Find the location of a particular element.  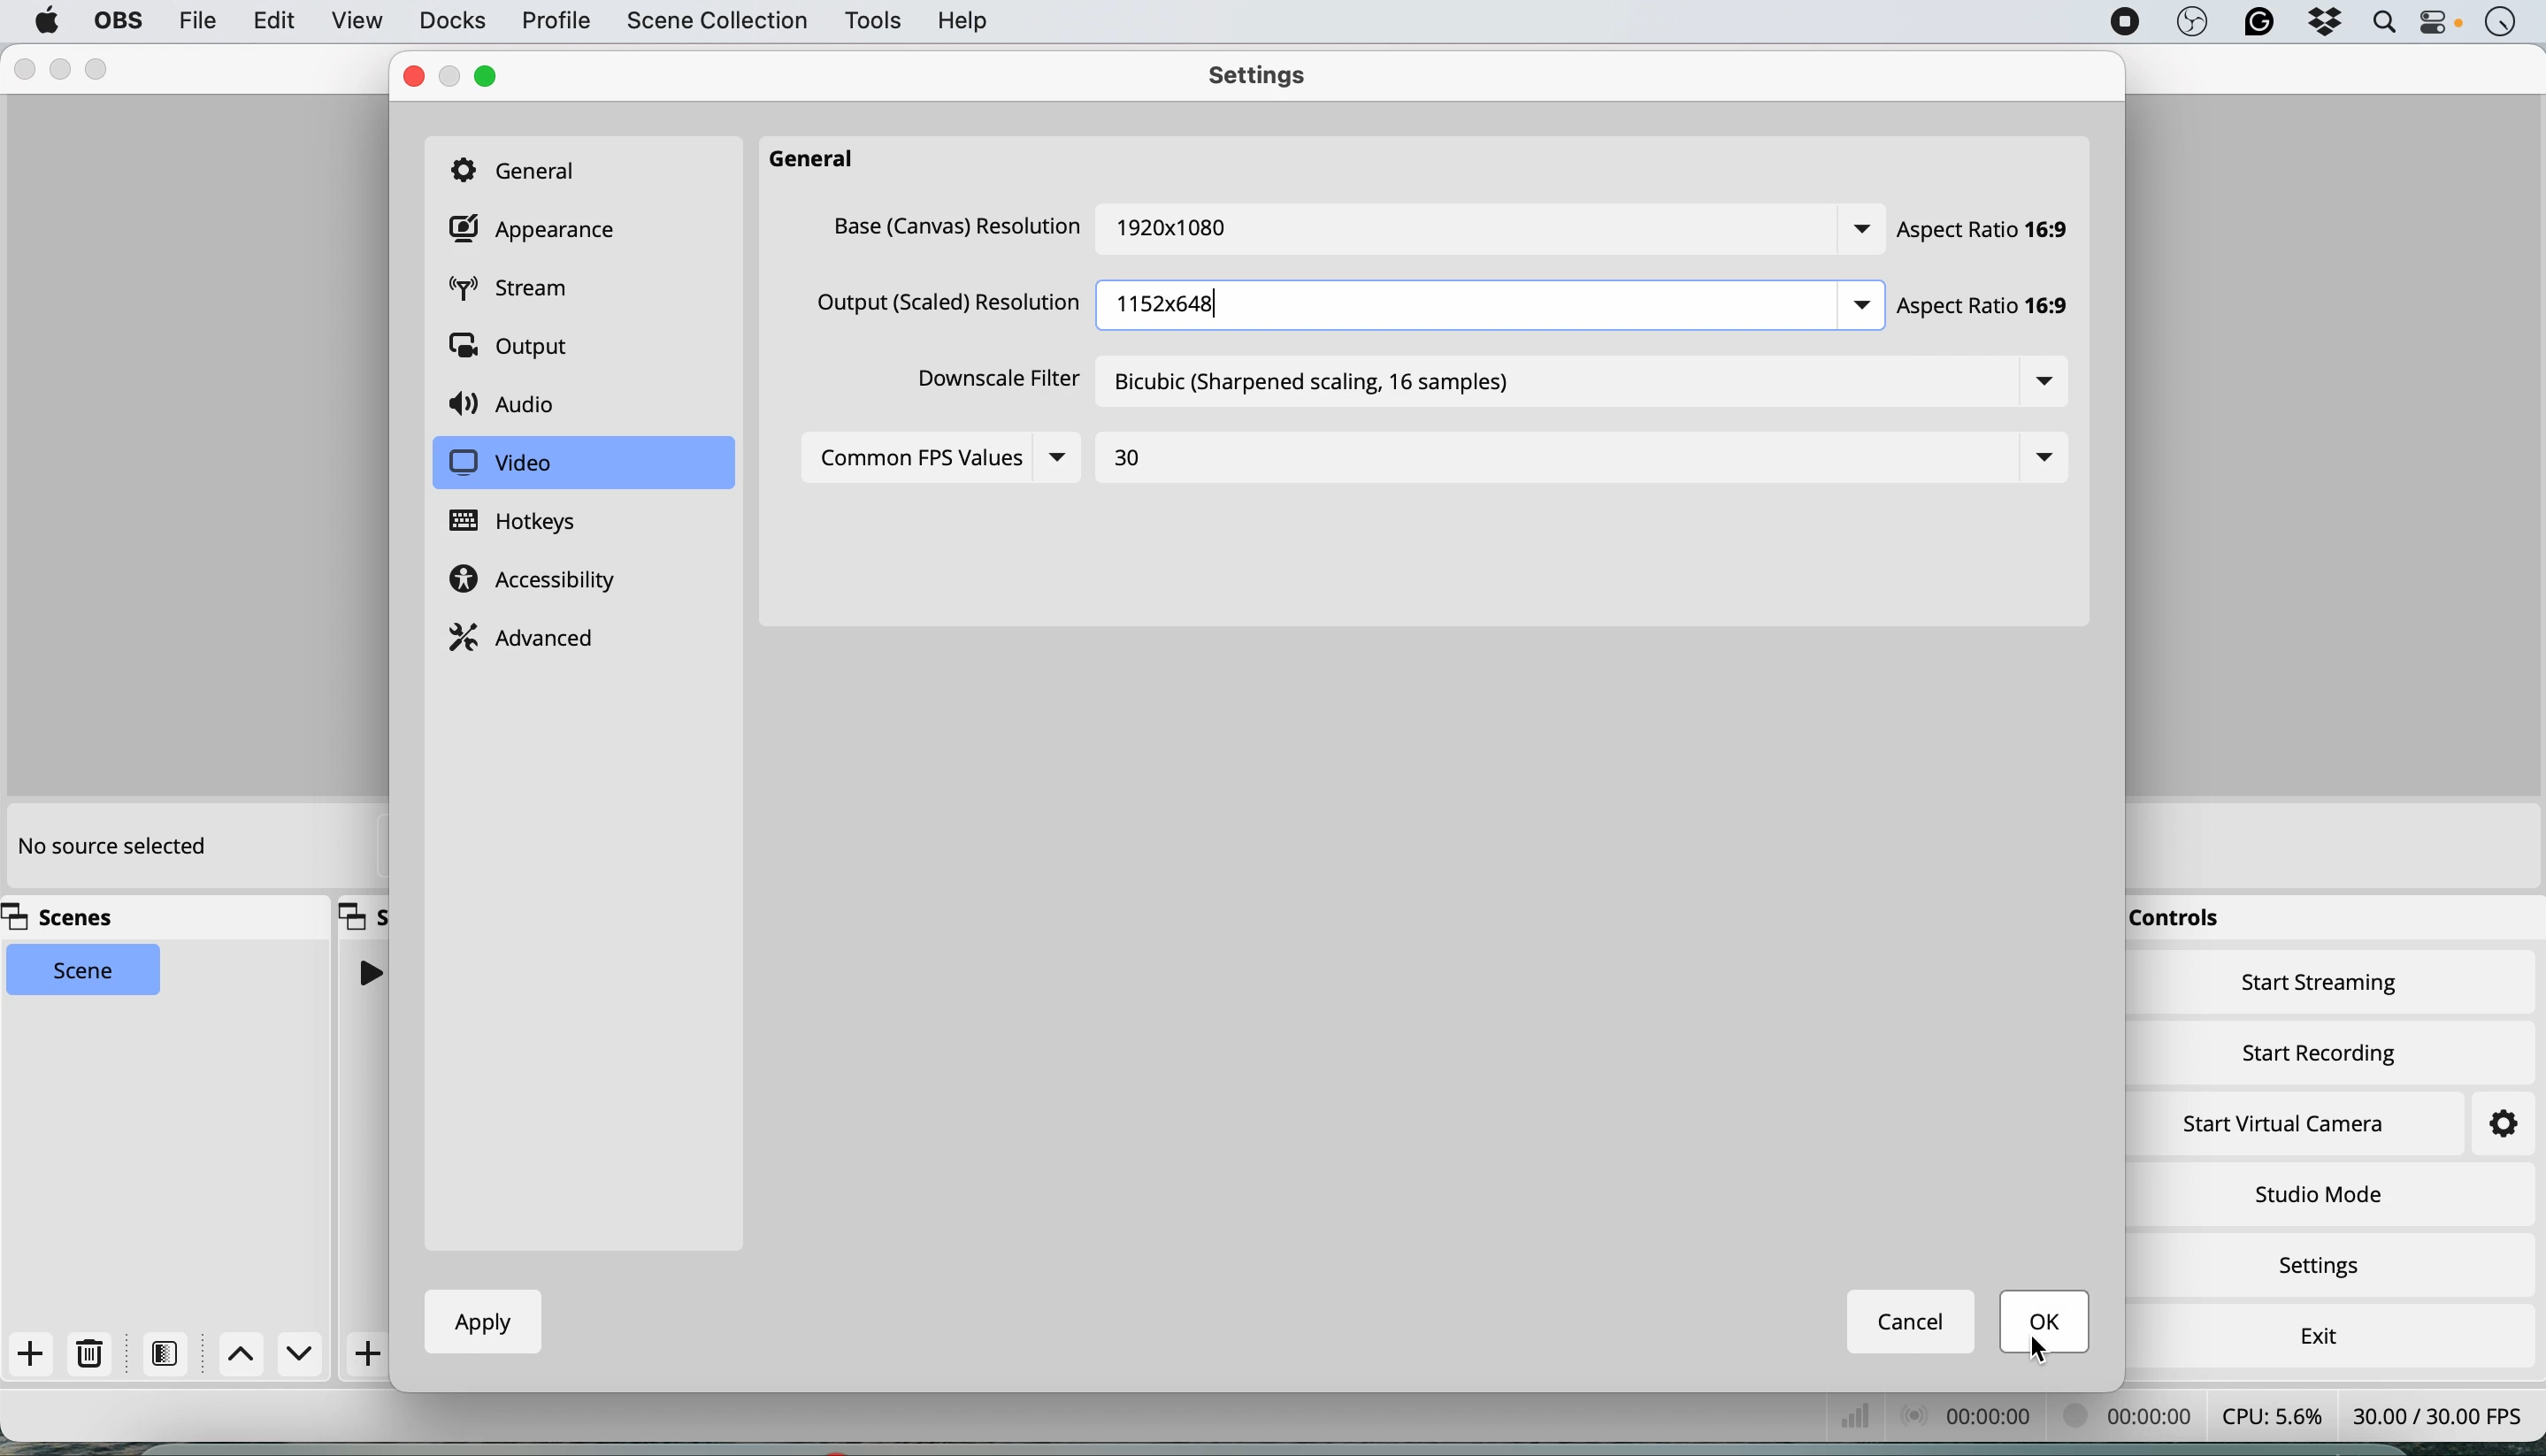

list is located at coordinates (1862, 305).